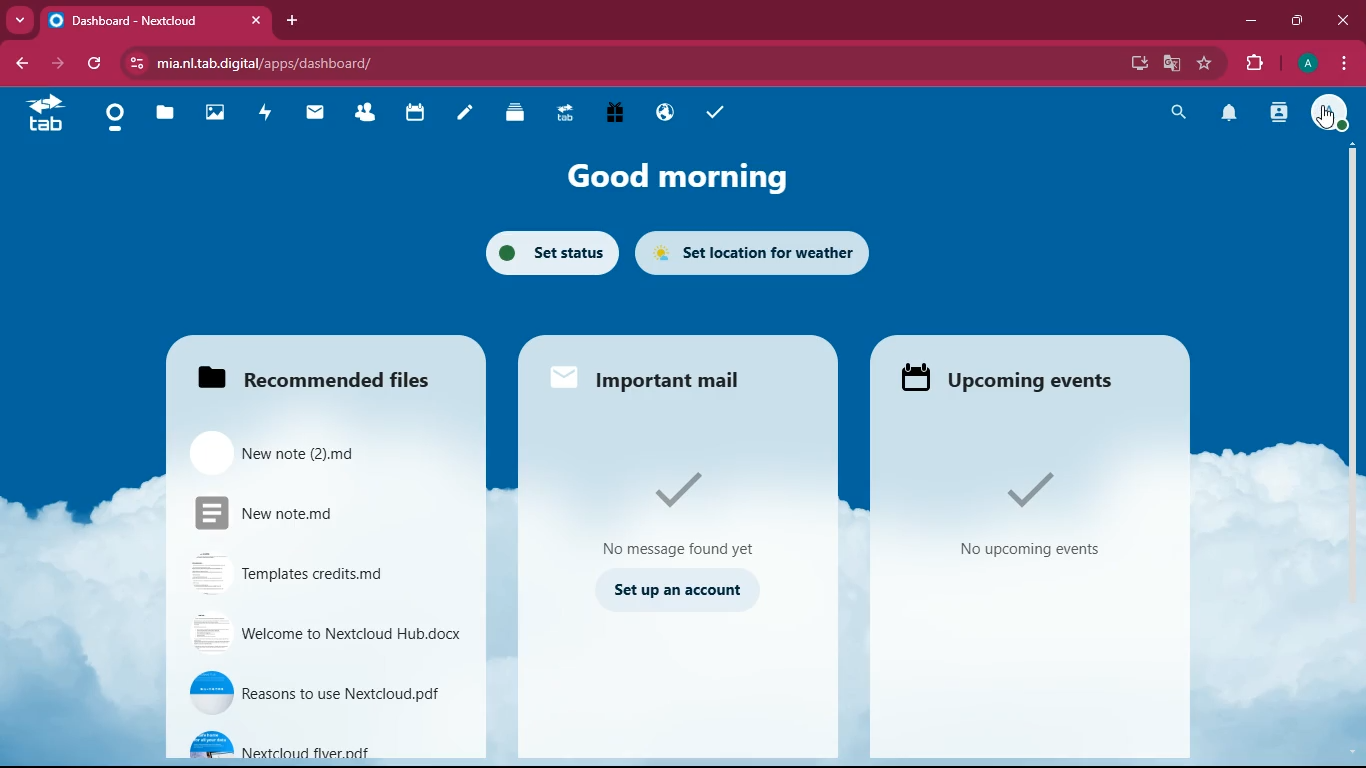  I want to click on Tick, so click(686, 488).